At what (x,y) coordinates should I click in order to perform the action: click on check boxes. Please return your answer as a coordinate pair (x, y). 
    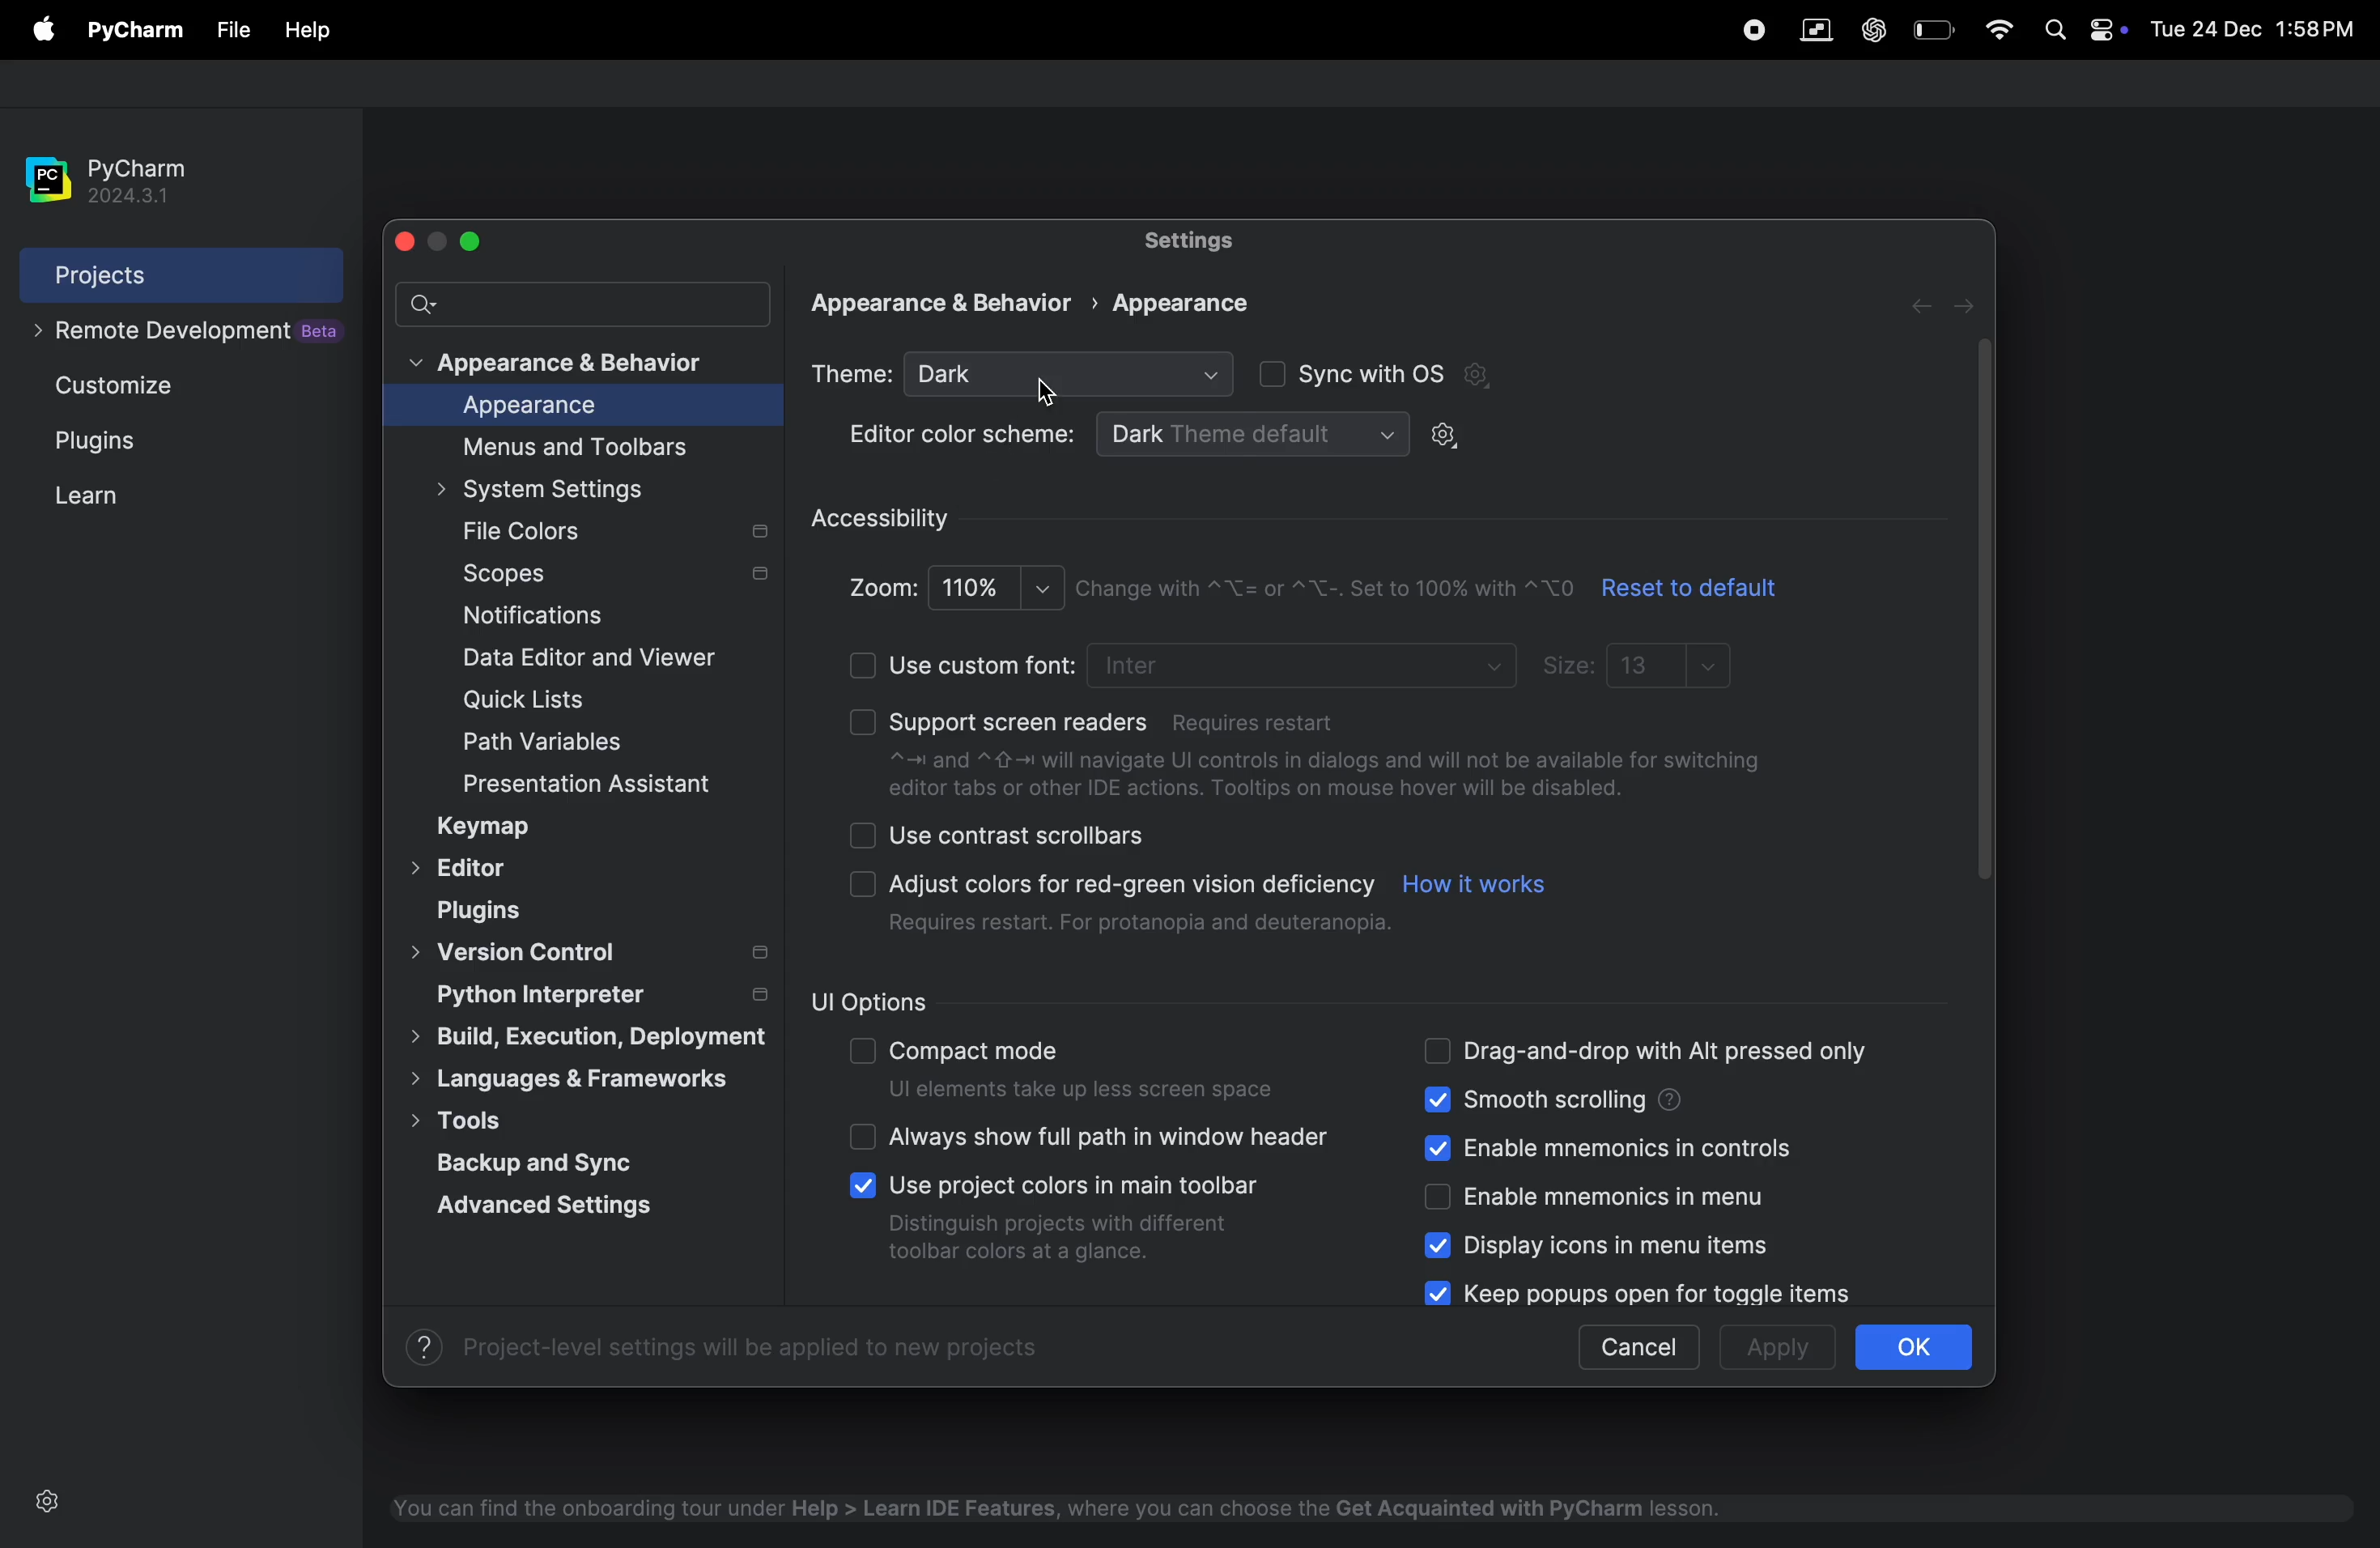
    Looking at the image, I should click on (1434, 1152).